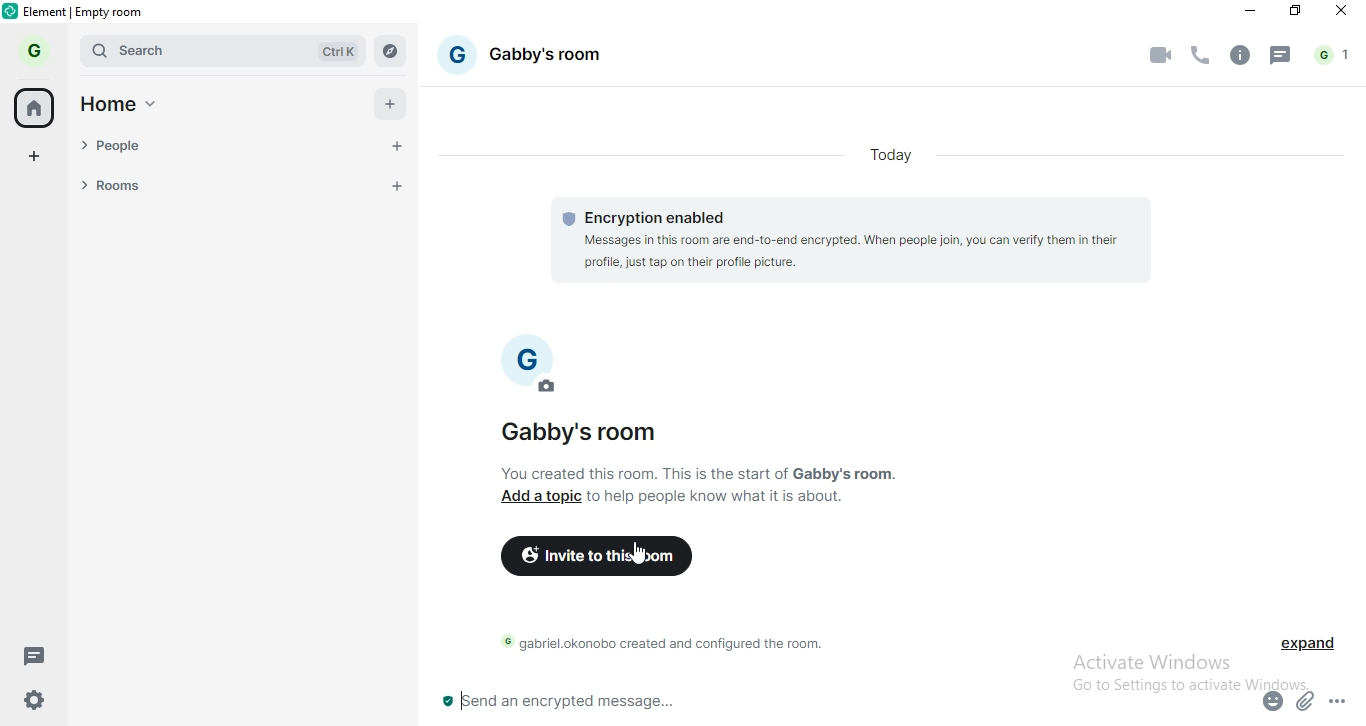 This screenshot has height=726, width=1366. What do you see at coordinates (1269, 704) in the screenshot?
I see `emoji` at bounding box center [1269, 704].